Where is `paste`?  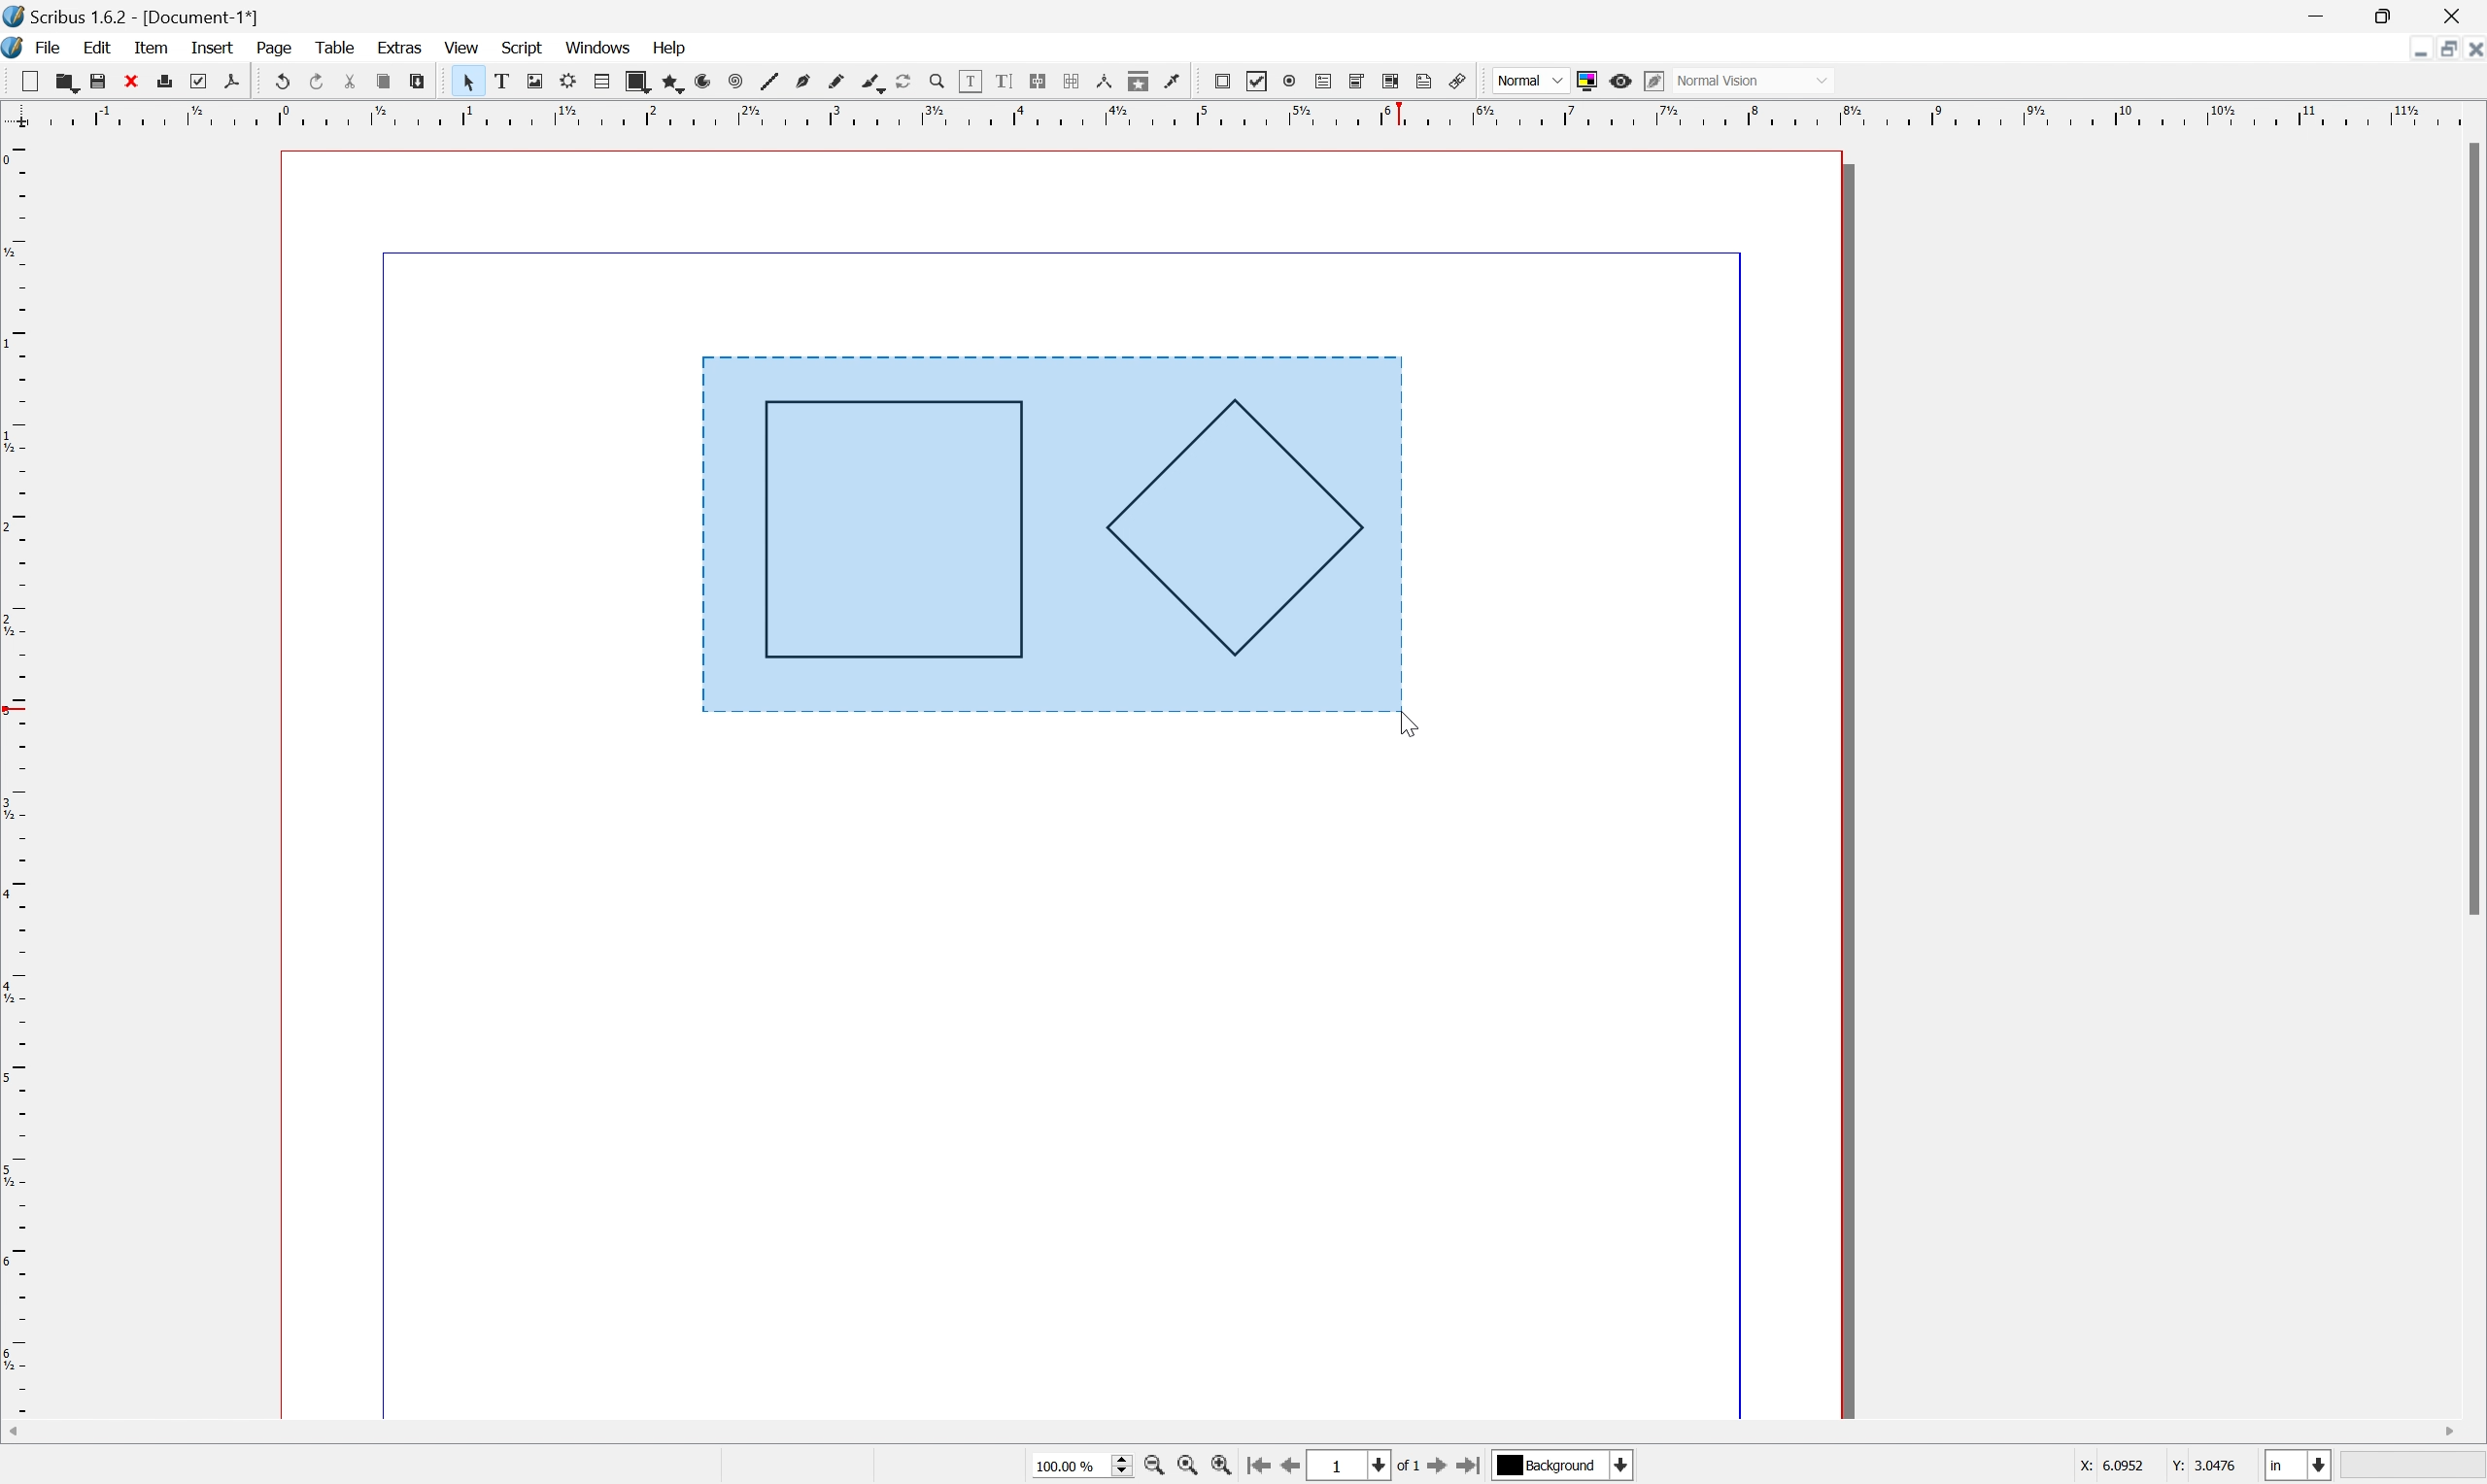 paste is located at coordinates (415, 82).